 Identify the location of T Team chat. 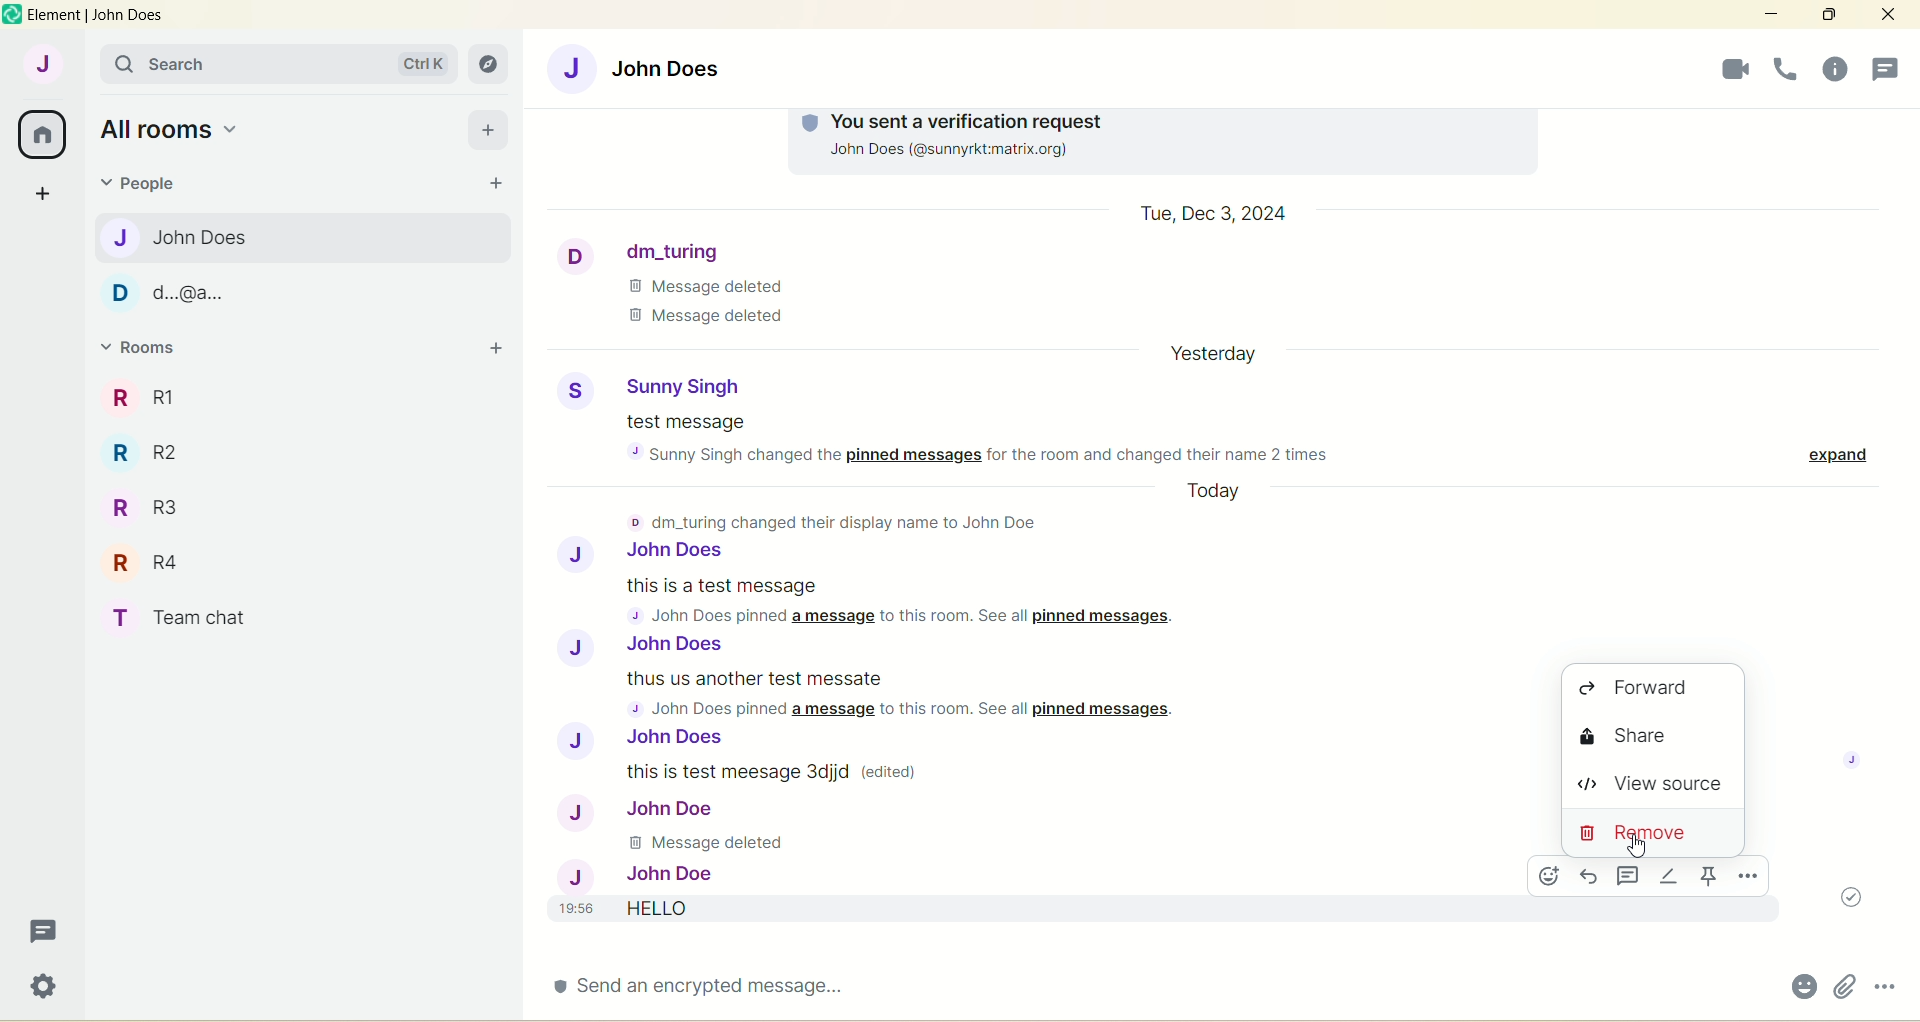
(197, 615).